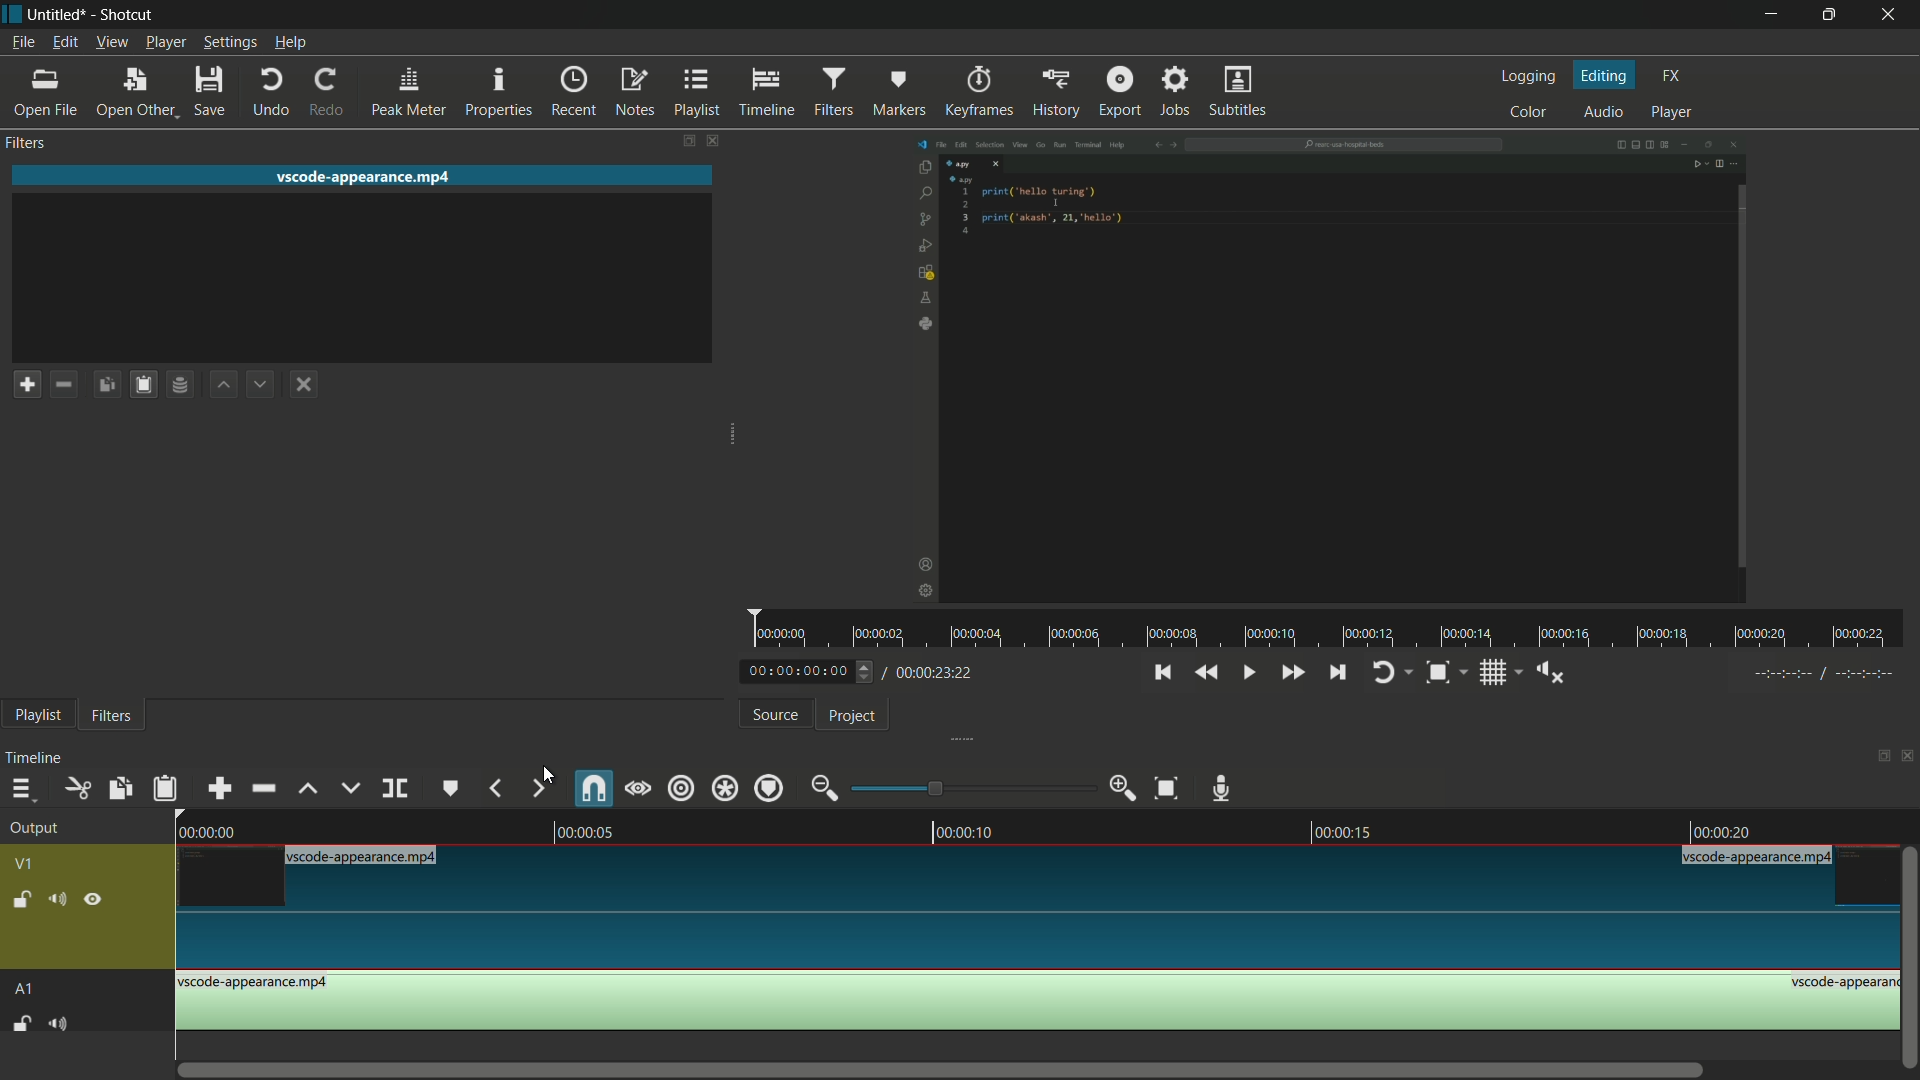 The height and width of the screenshot is (1080, 1920). Describe the element at coordinates (801, 673) in the screenshot. I see `current time` at that location.